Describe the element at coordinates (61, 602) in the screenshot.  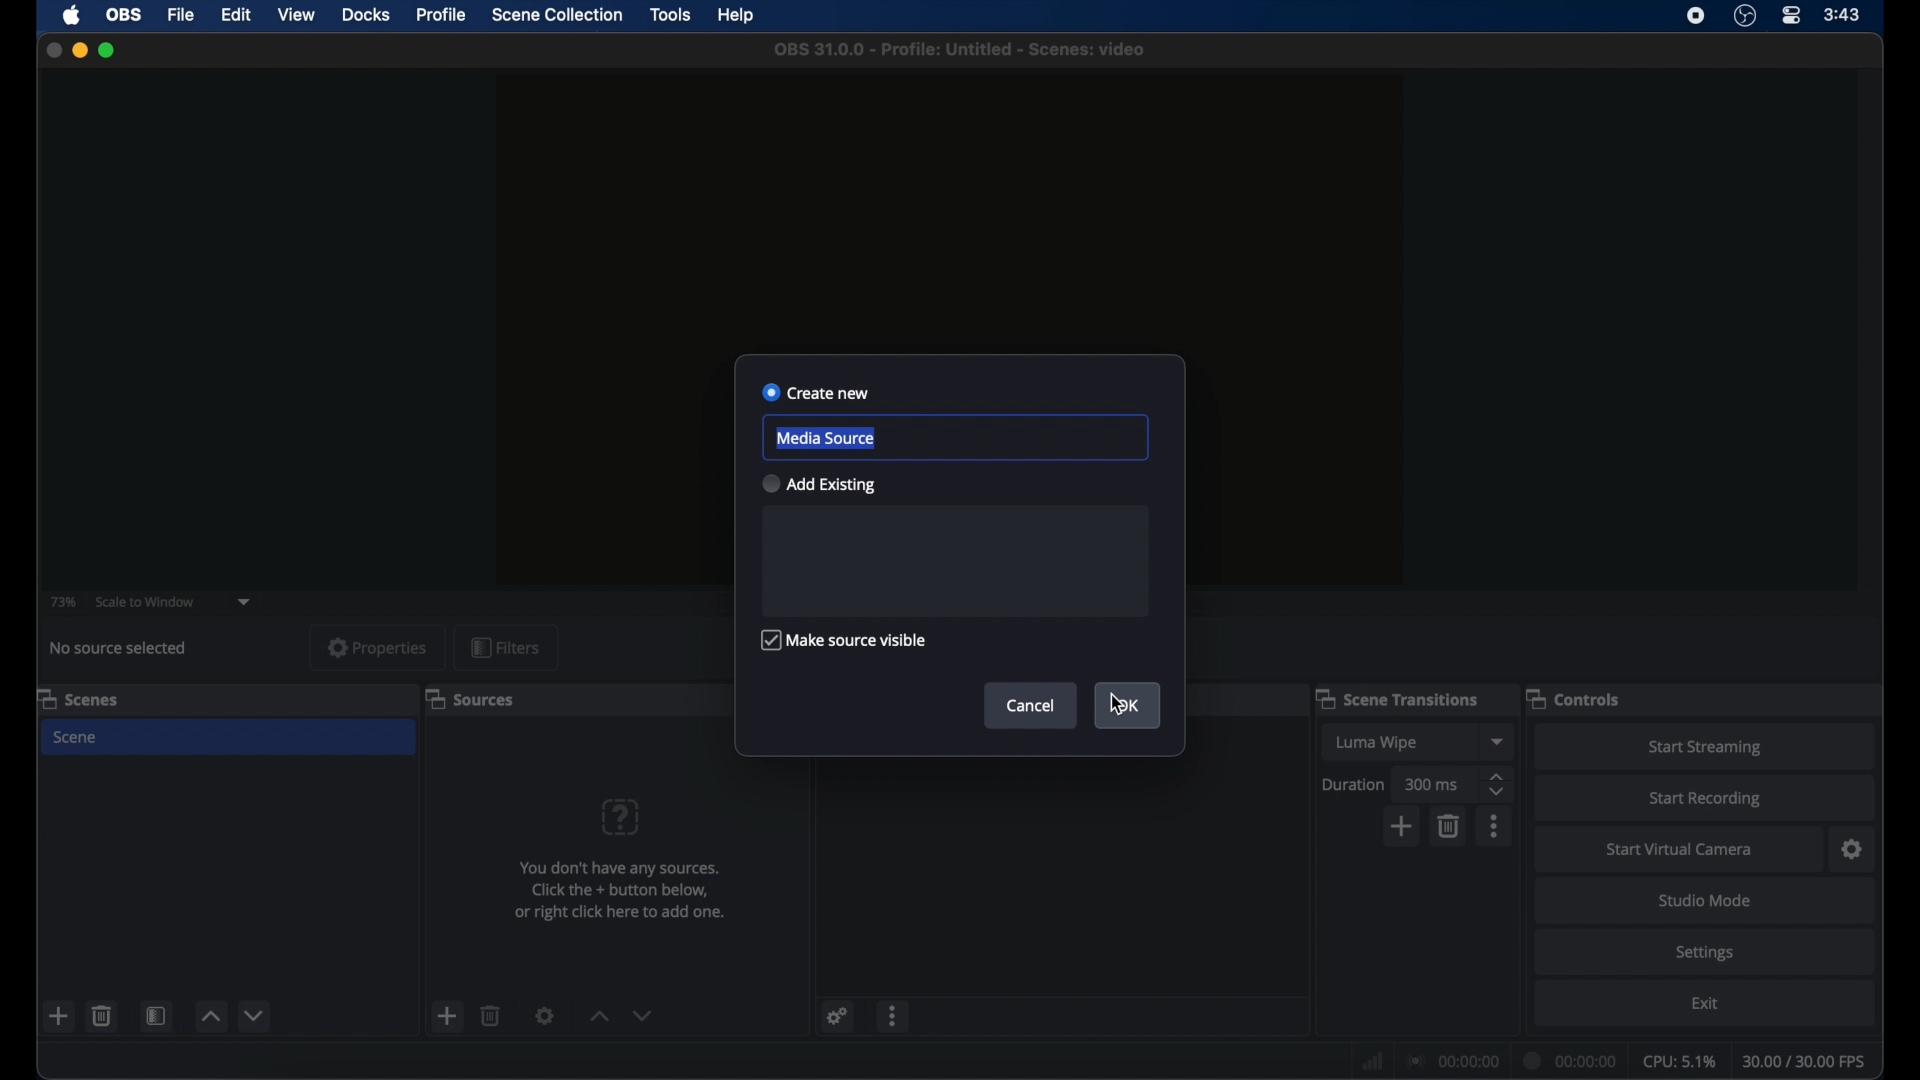
I see `73%` at that location.